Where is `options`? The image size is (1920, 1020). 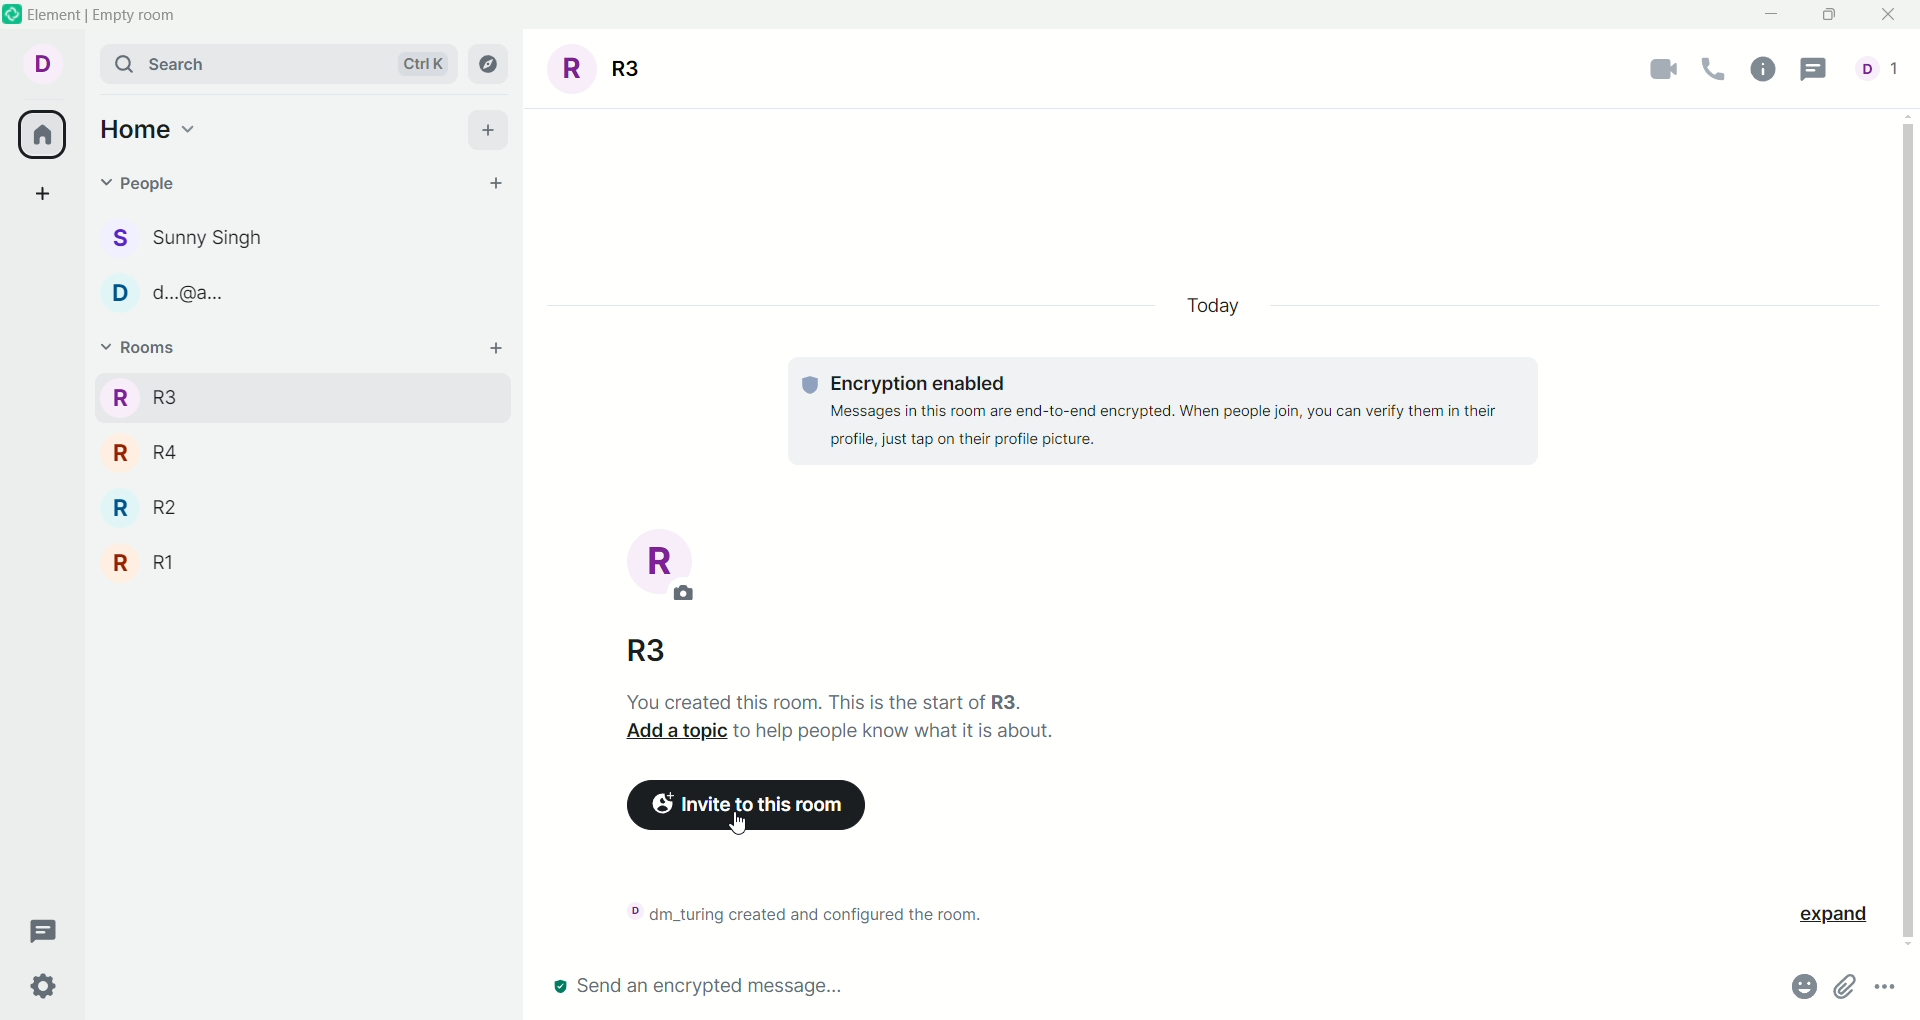
options is located at coordinates (1887, 993).